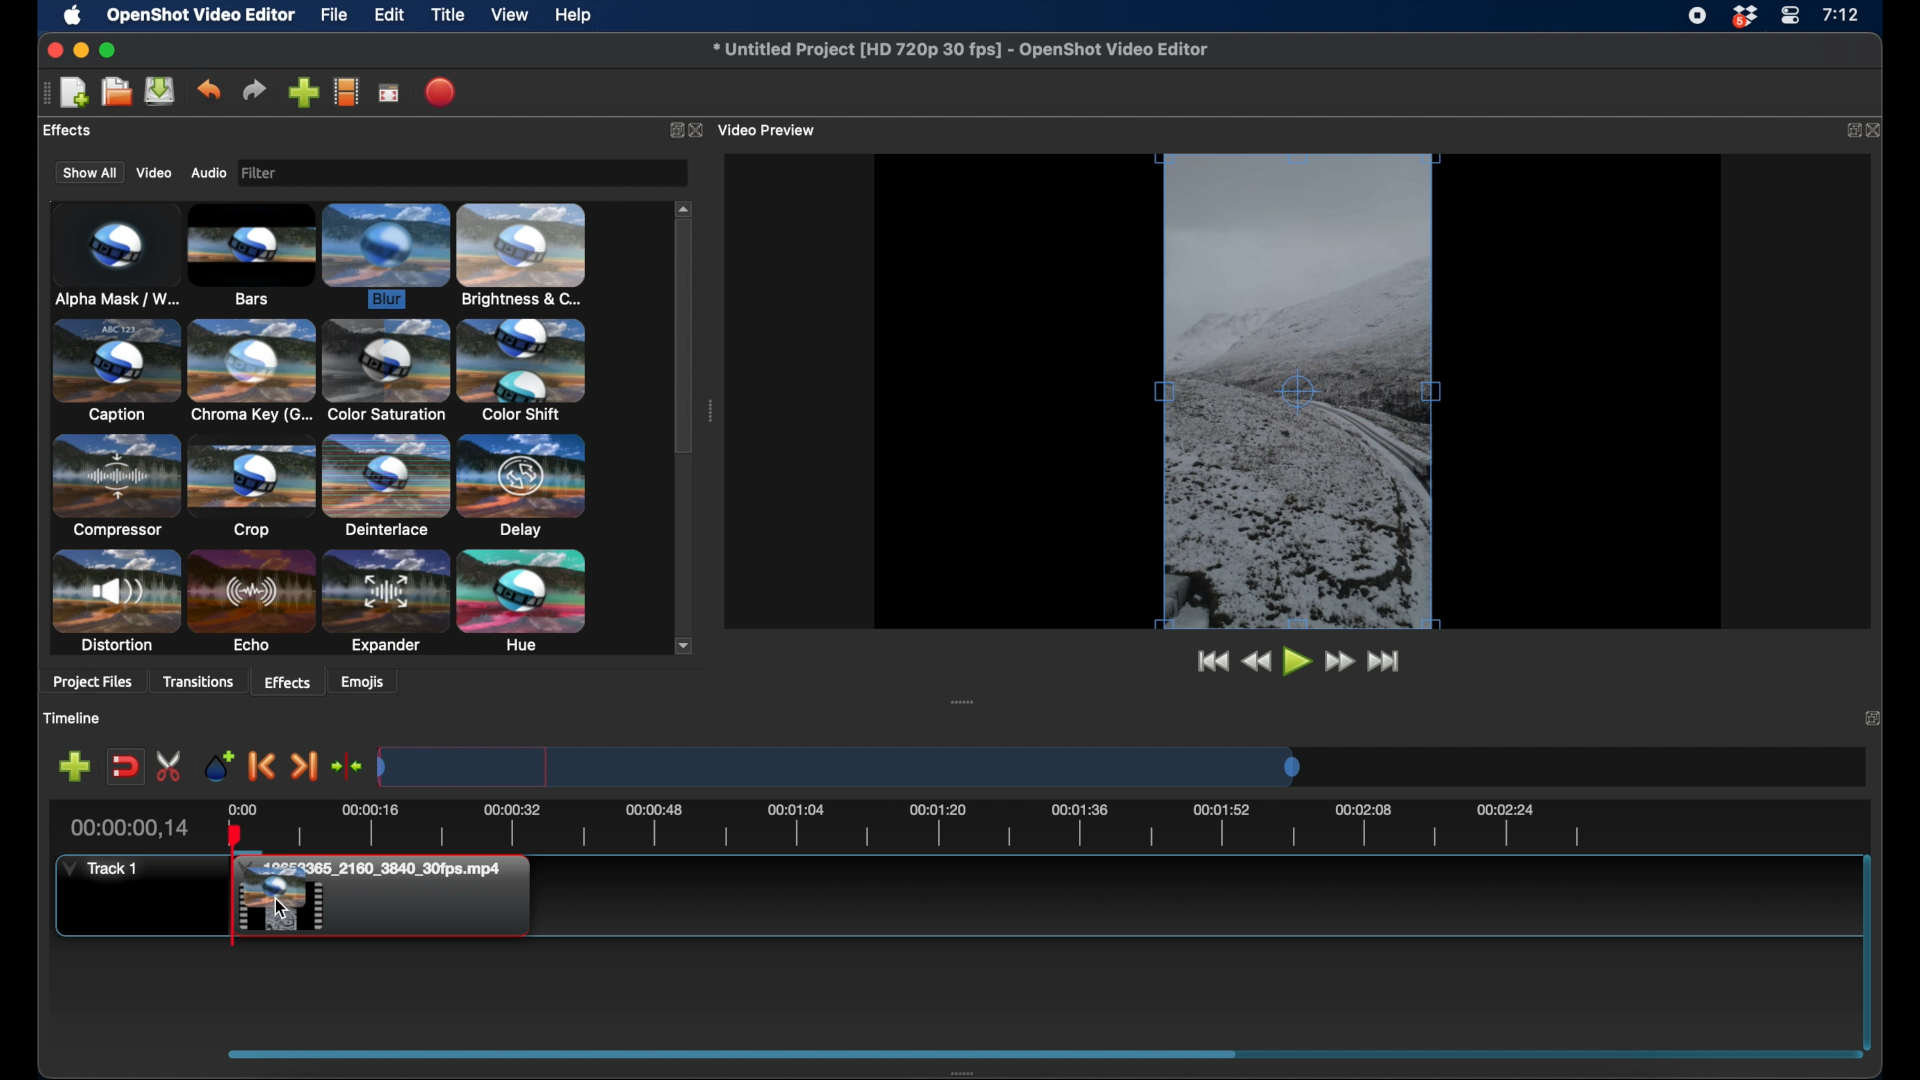 The image size is (1920, 1080). I want to click on File added to timeline, so click(419, 898).